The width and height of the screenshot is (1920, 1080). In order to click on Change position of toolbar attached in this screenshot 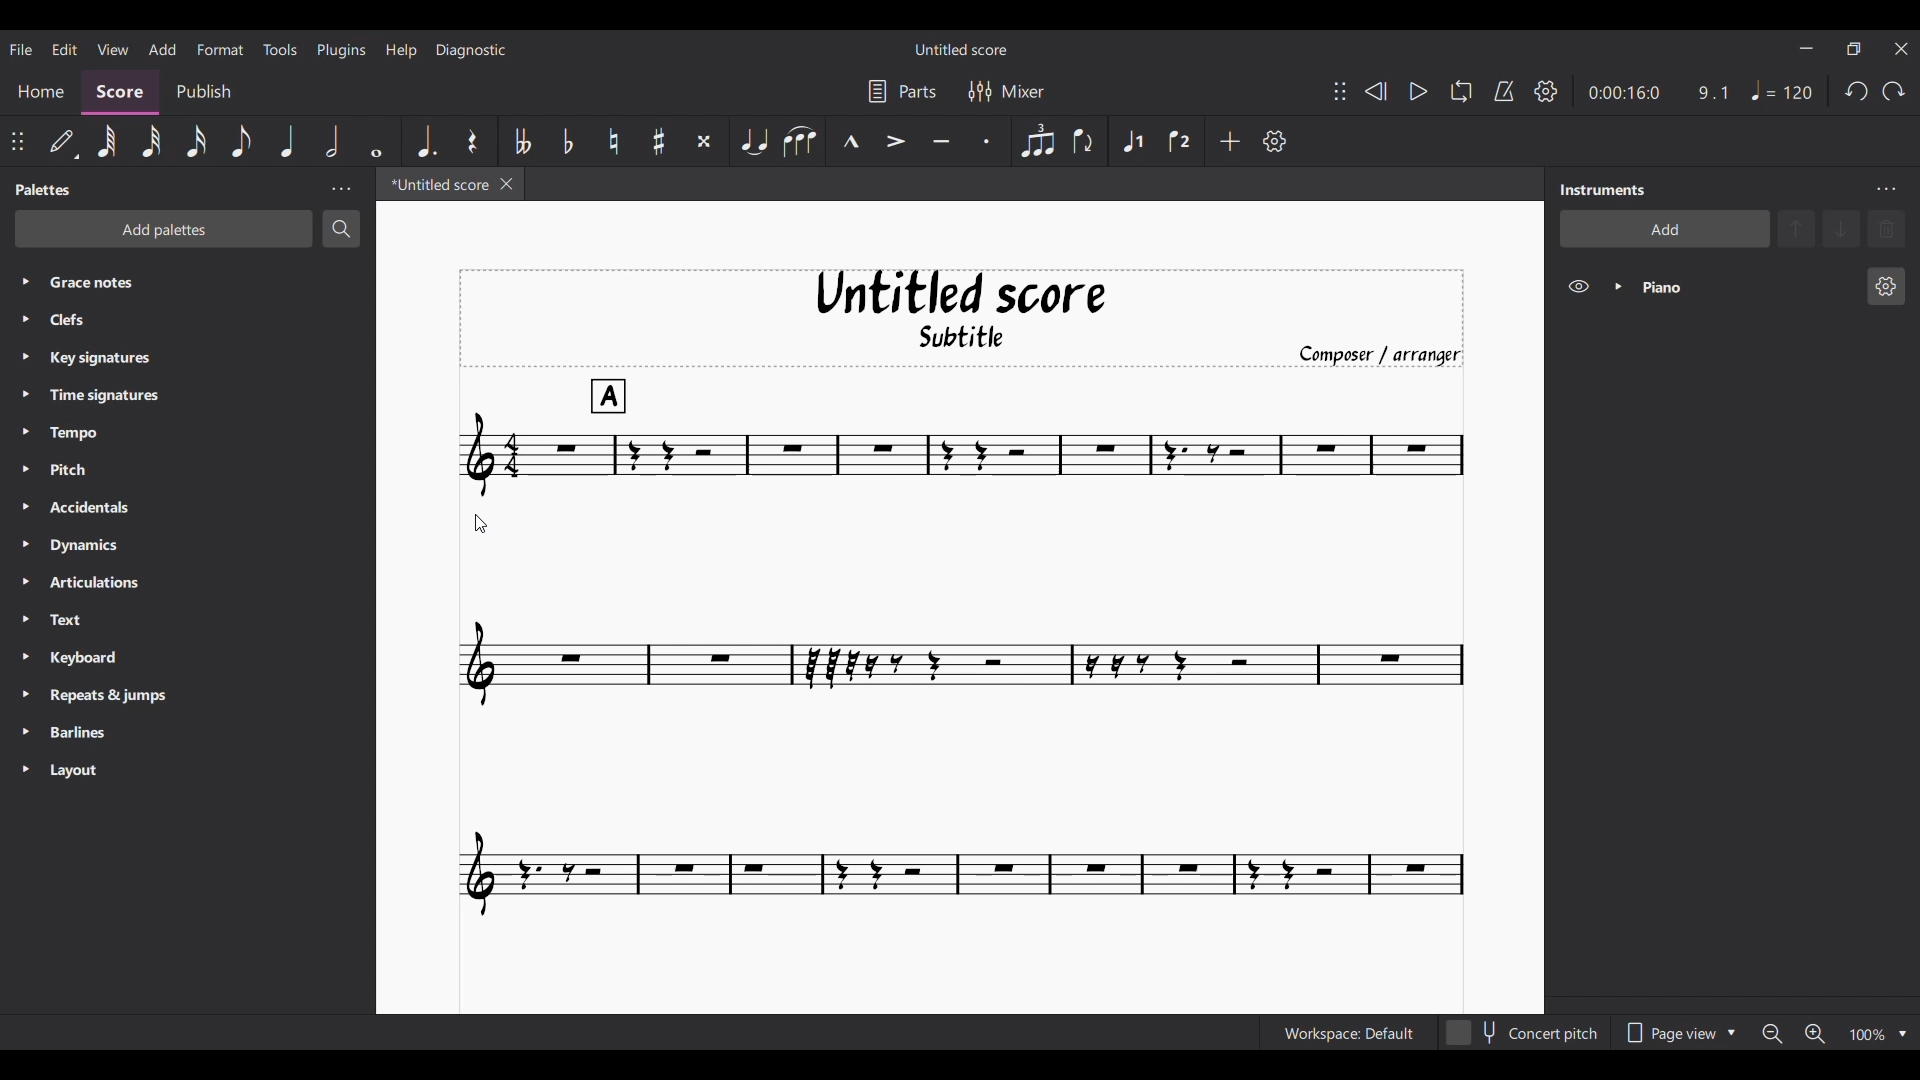, I will do `click(16, 140)`.